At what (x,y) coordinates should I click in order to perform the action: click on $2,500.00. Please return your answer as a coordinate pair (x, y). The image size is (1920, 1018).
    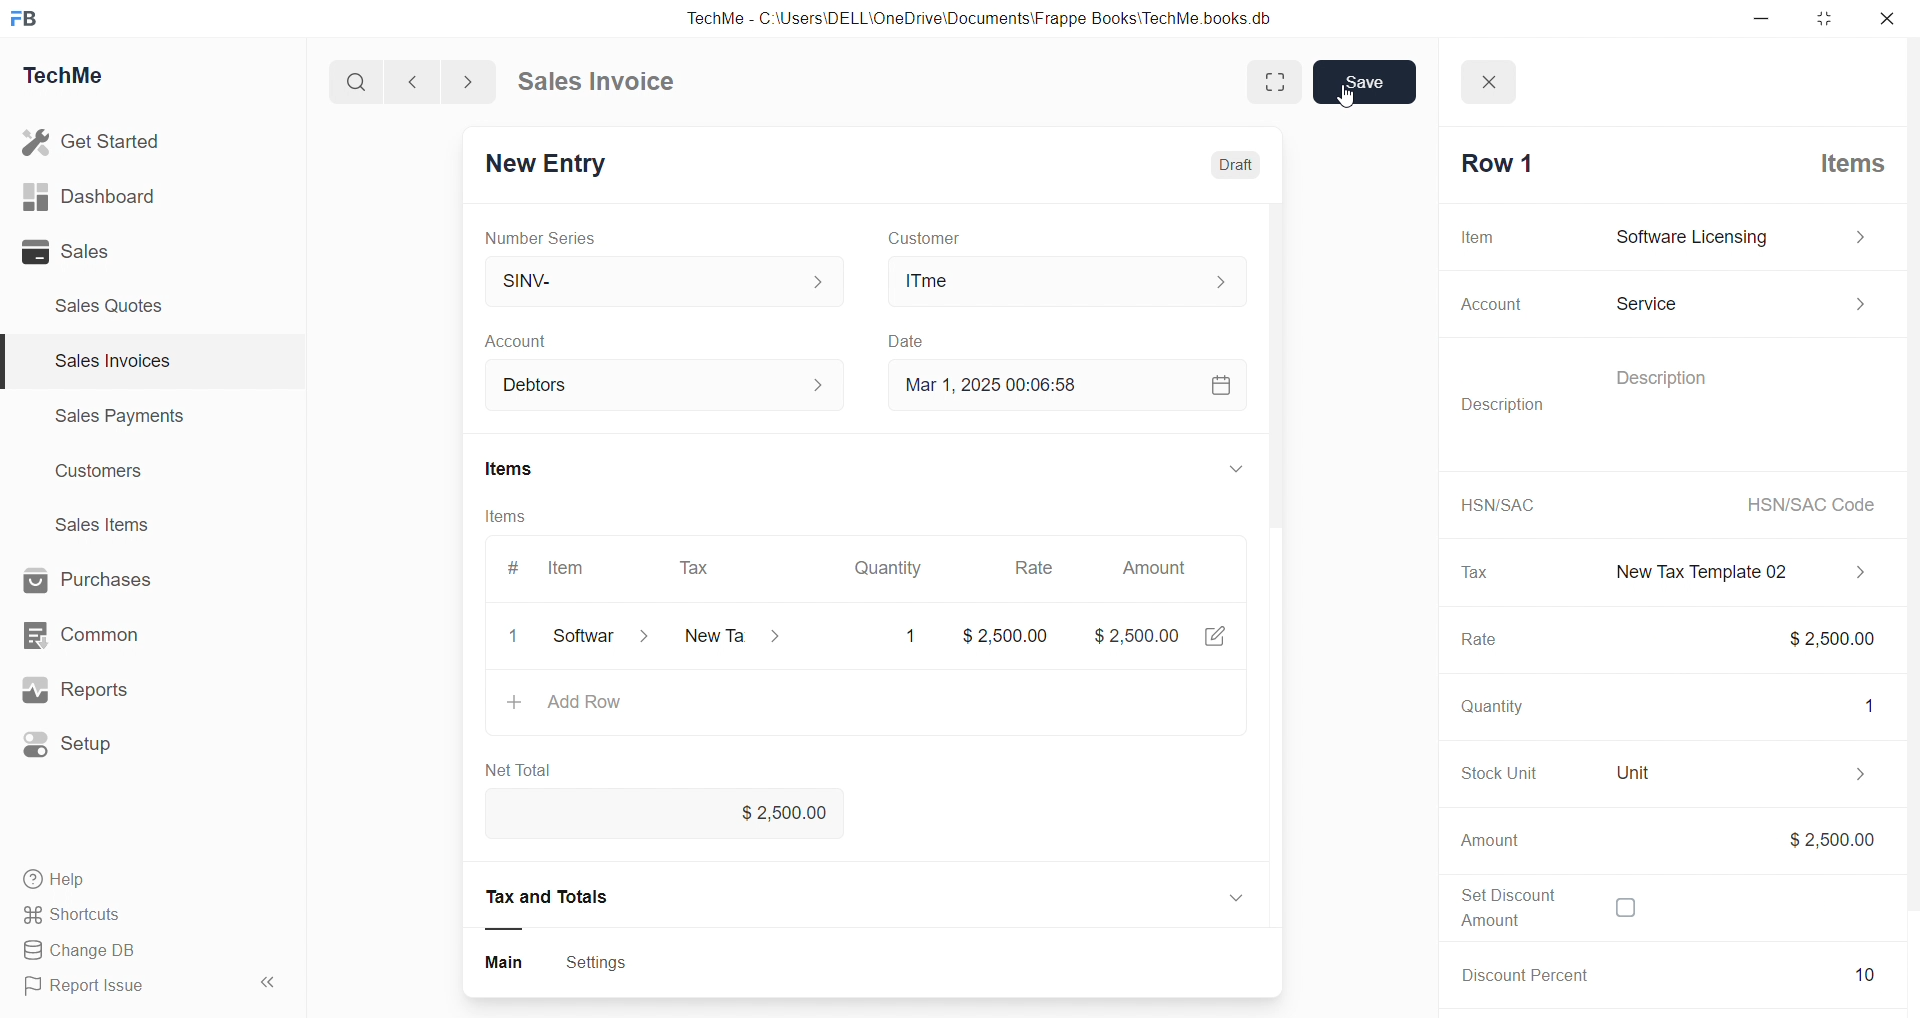
    Looking at the image, I should click on (1829, 839).